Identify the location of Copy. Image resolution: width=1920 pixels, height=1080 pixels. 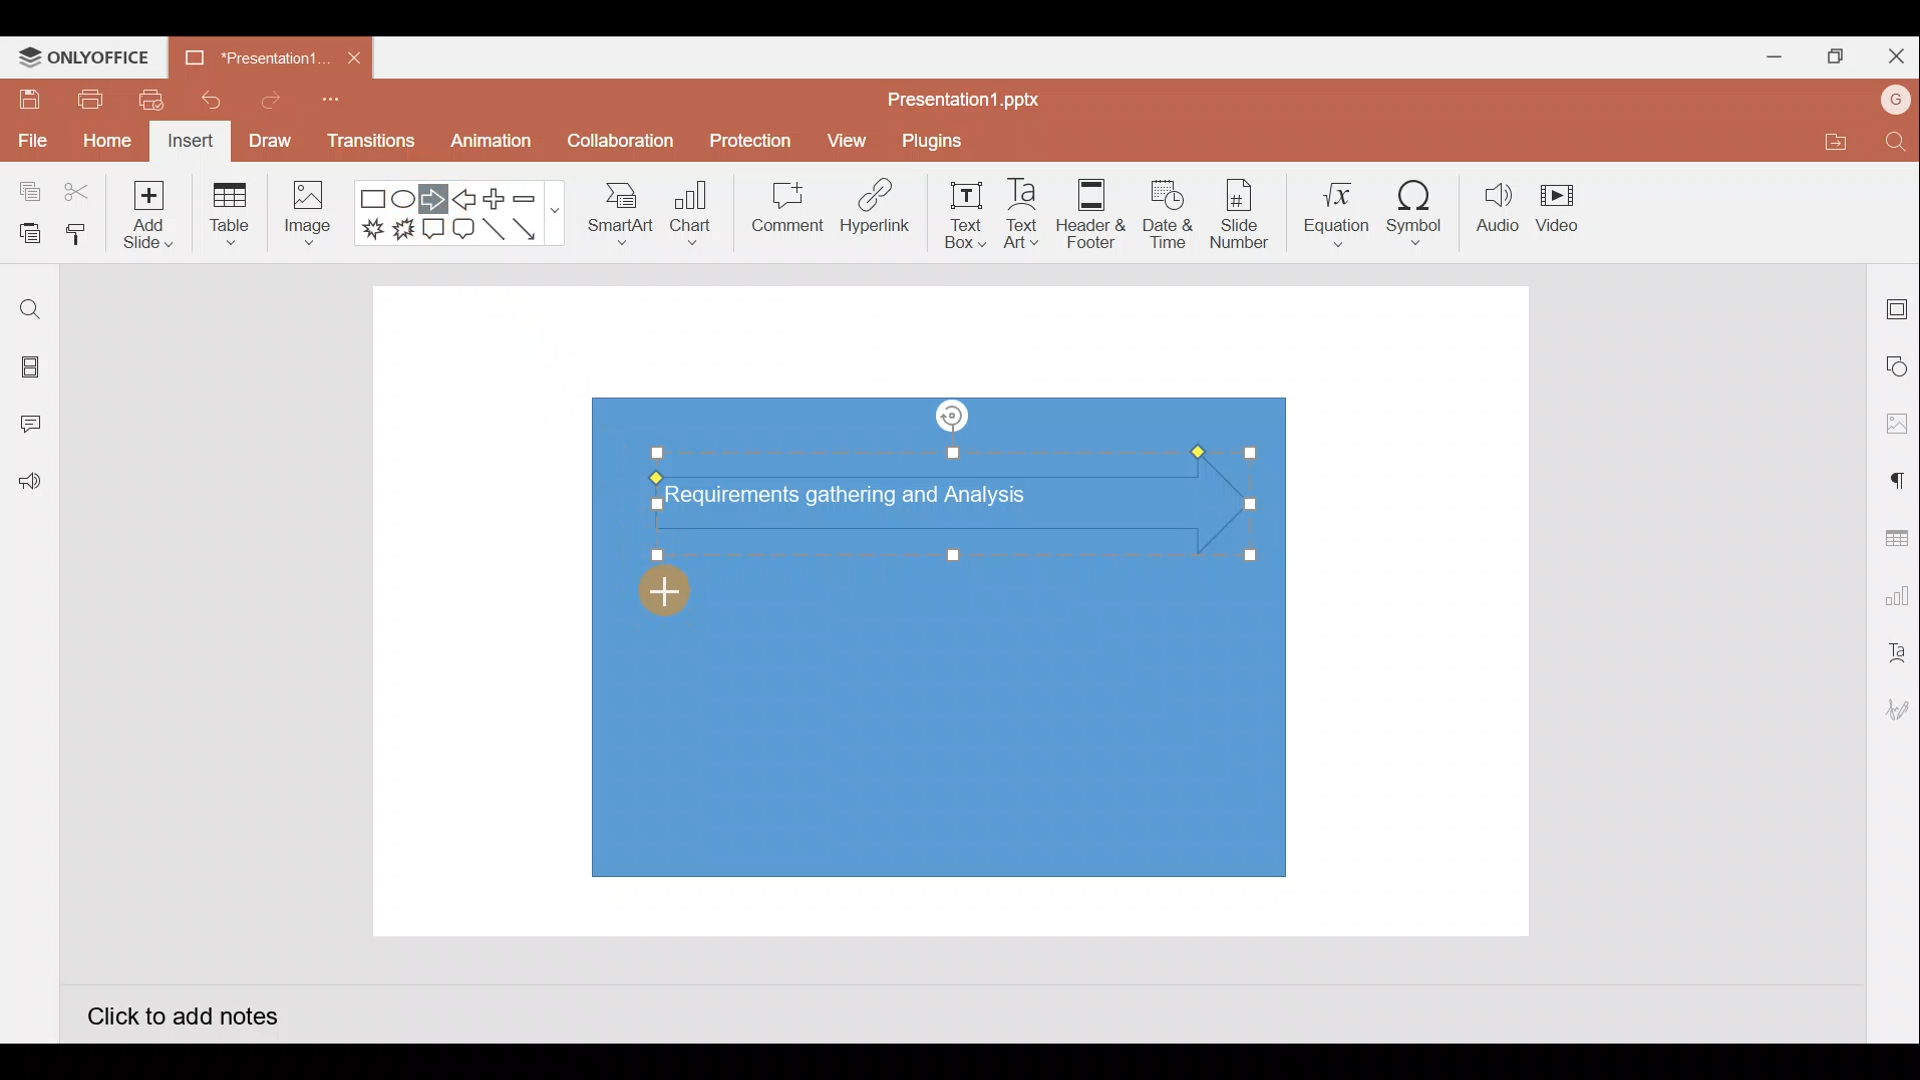
(26, 193).